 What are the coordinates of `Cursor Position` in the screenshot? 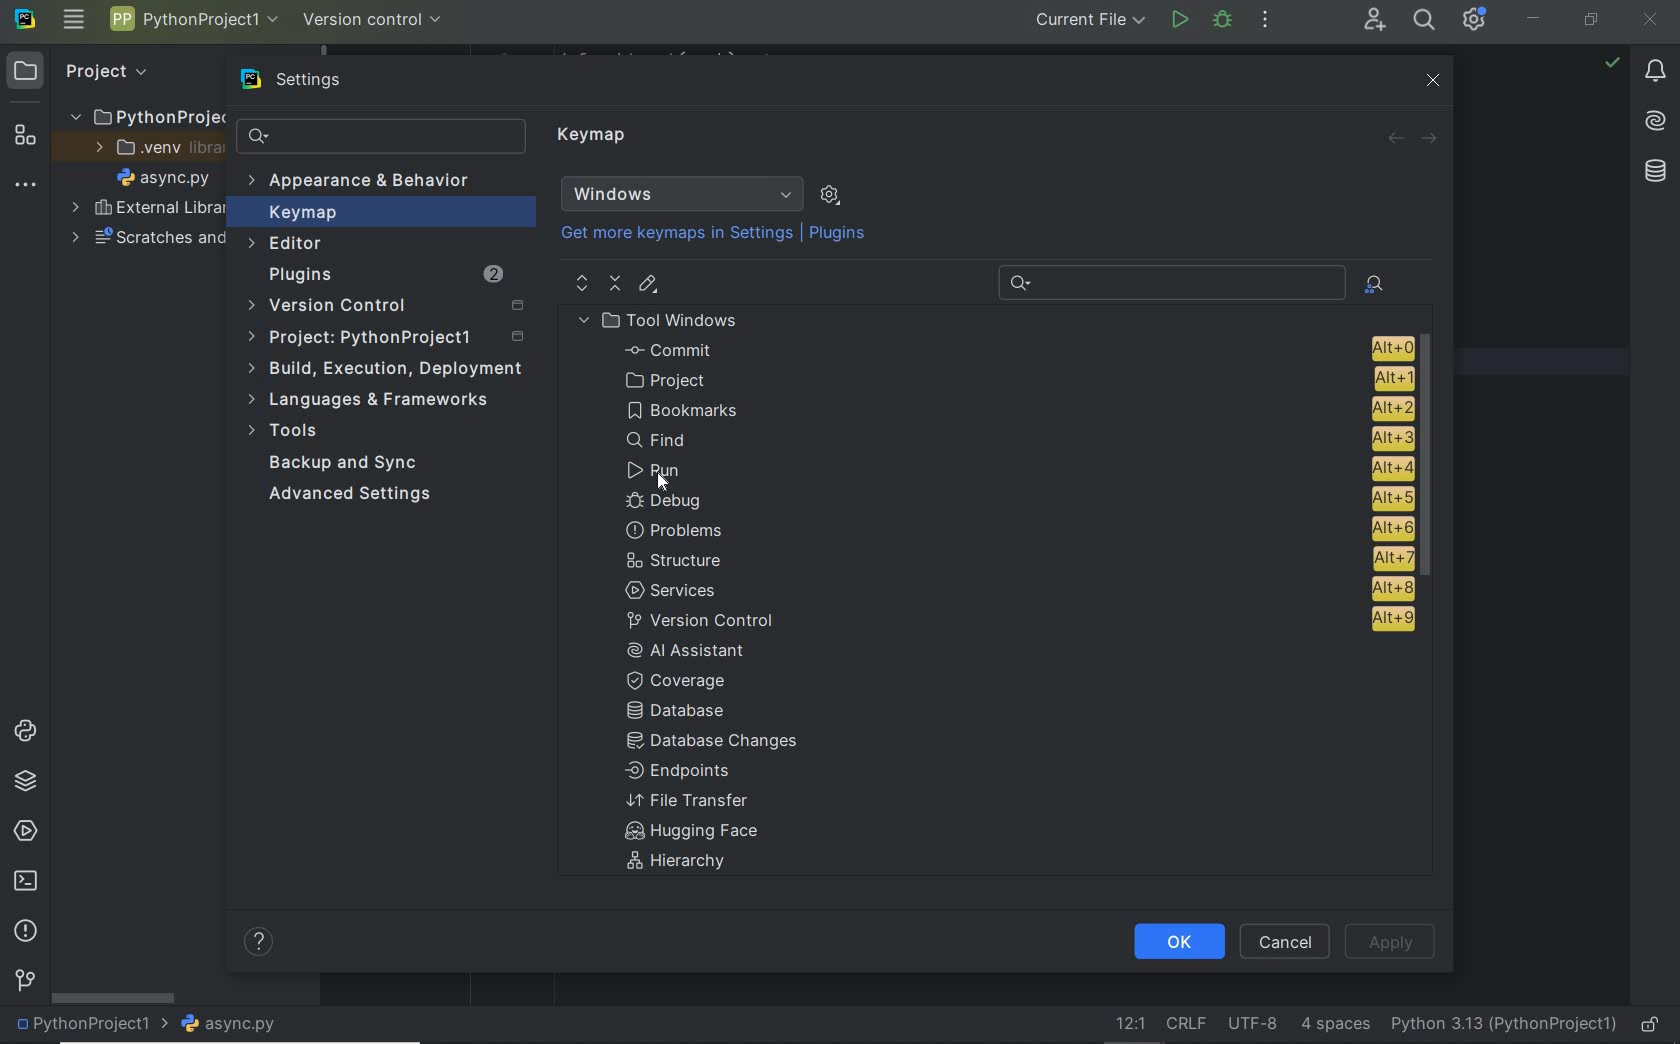 It's located at (671, 481).